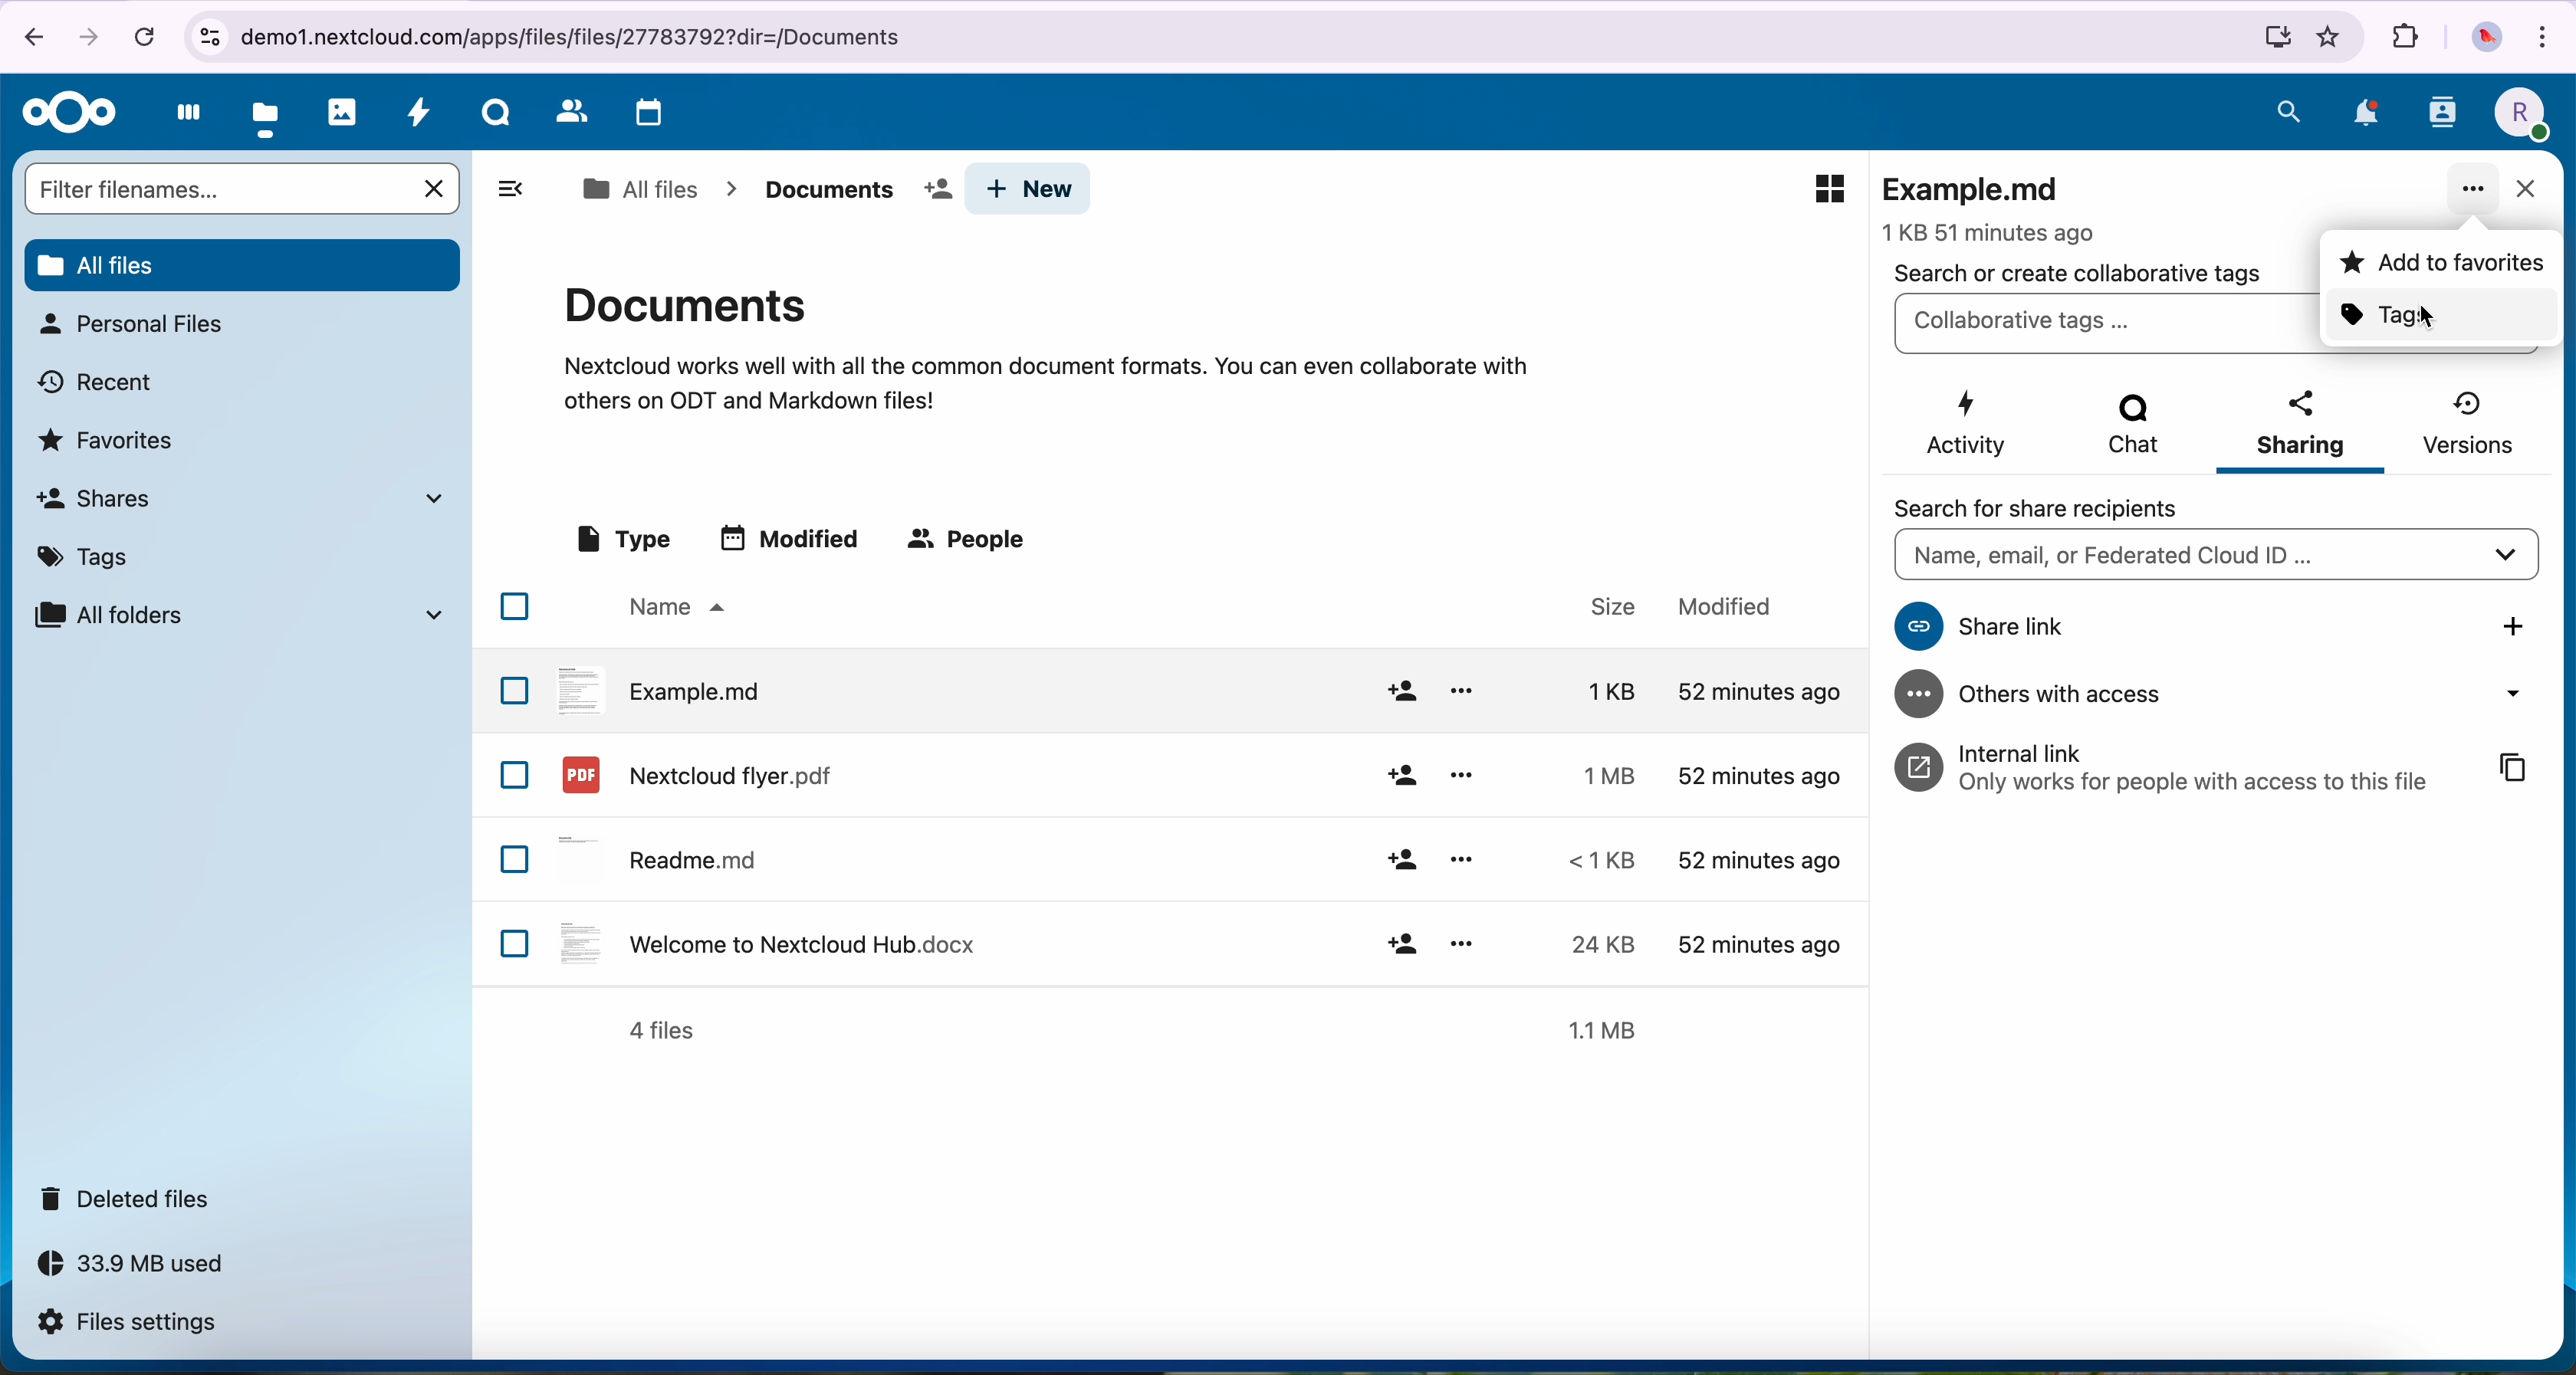 The image size is (2576, 1375). Describe the element at coordinates (2079, 273) in the screenshot. I see `search or create collaborative tags` at that location.